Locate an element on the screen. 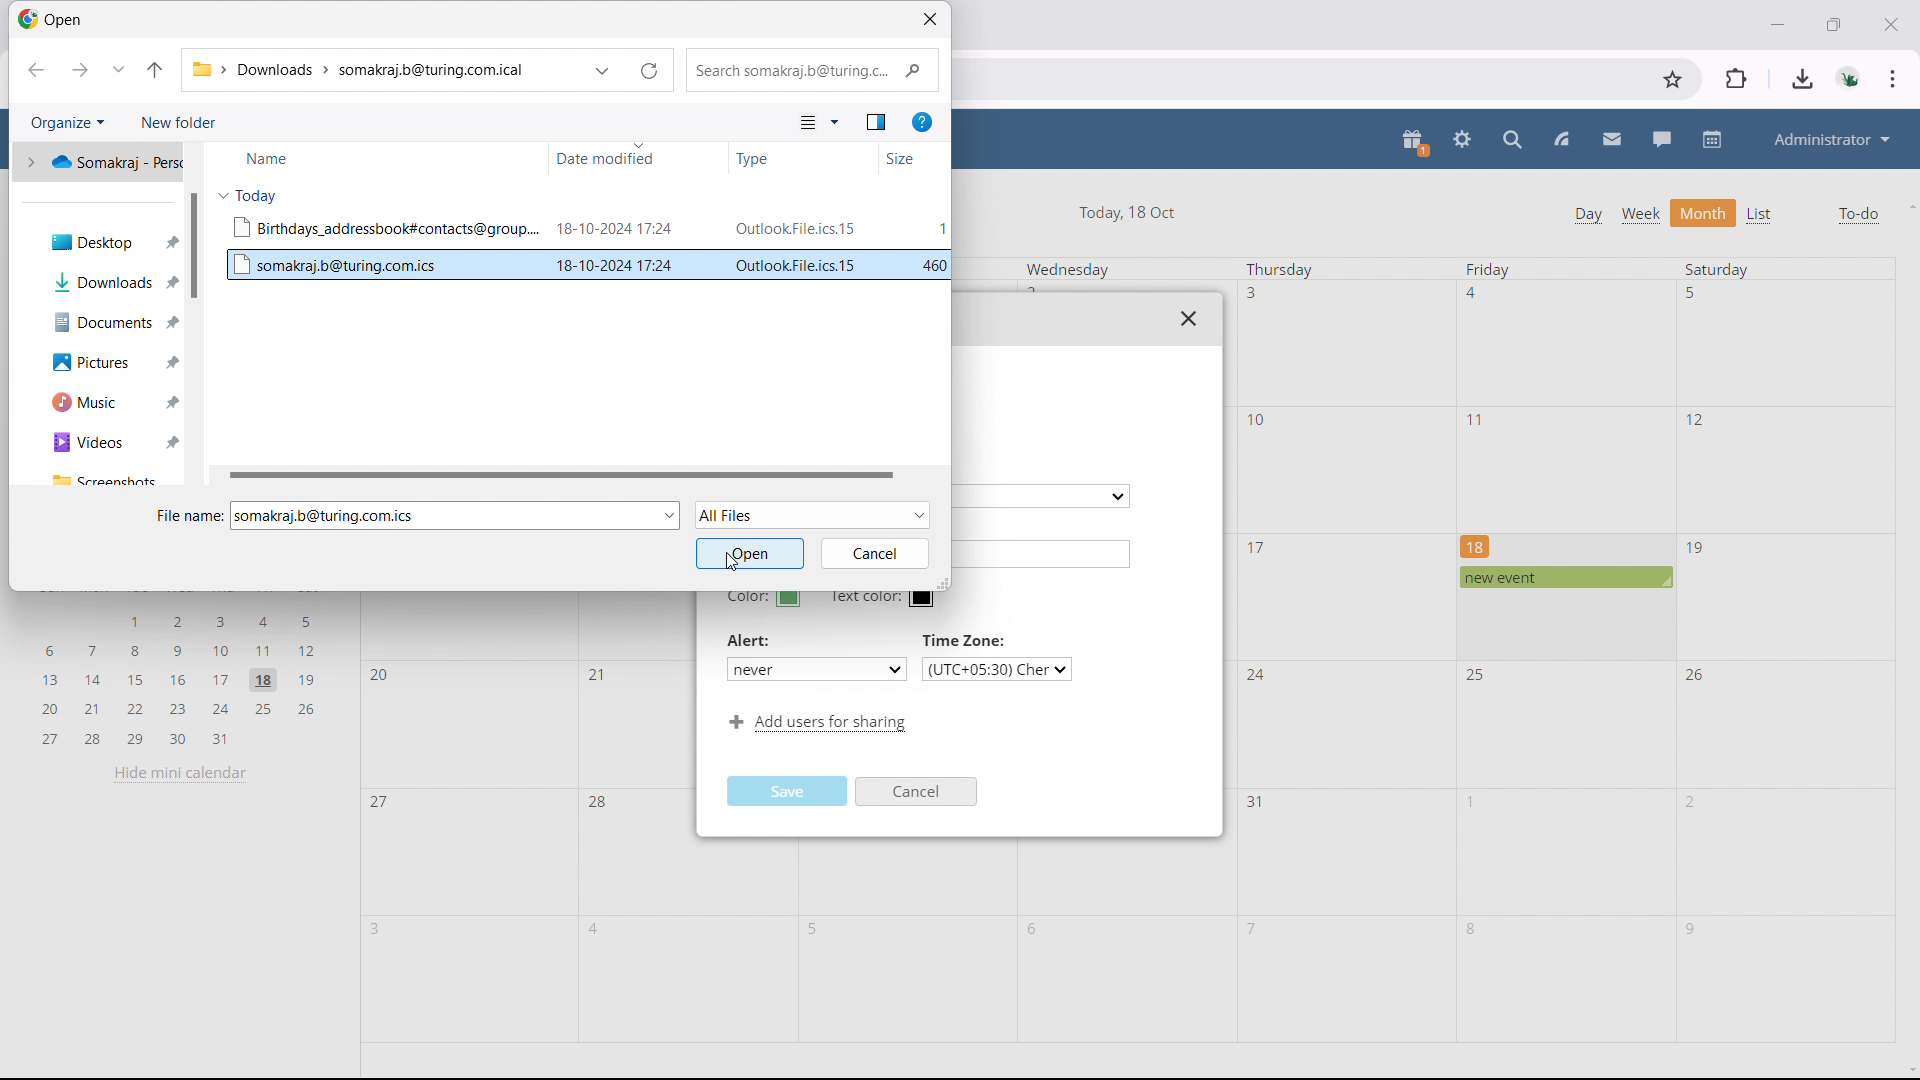  List is located at coordinates (1761, 215).